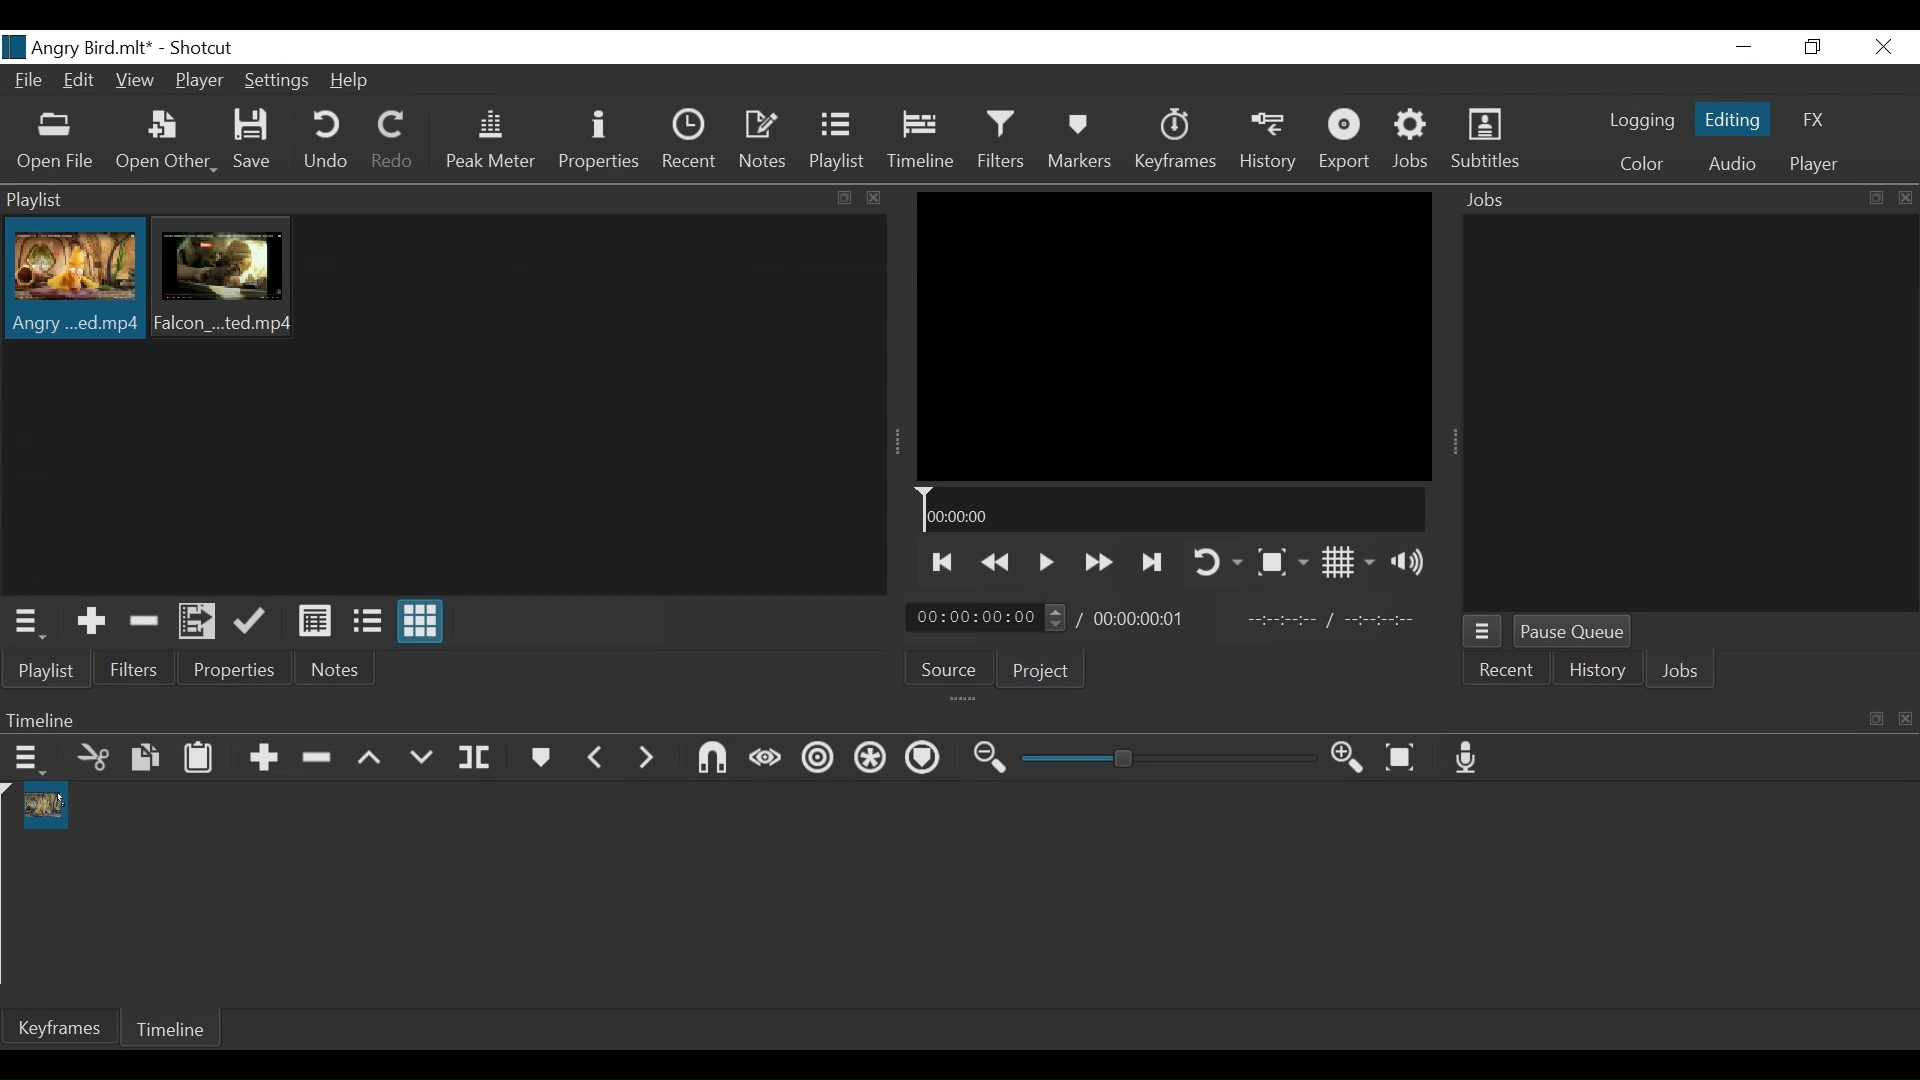 This screenshot has height=1080, width=1920. I want to click on Toggle player looping, so click(1214, 560).